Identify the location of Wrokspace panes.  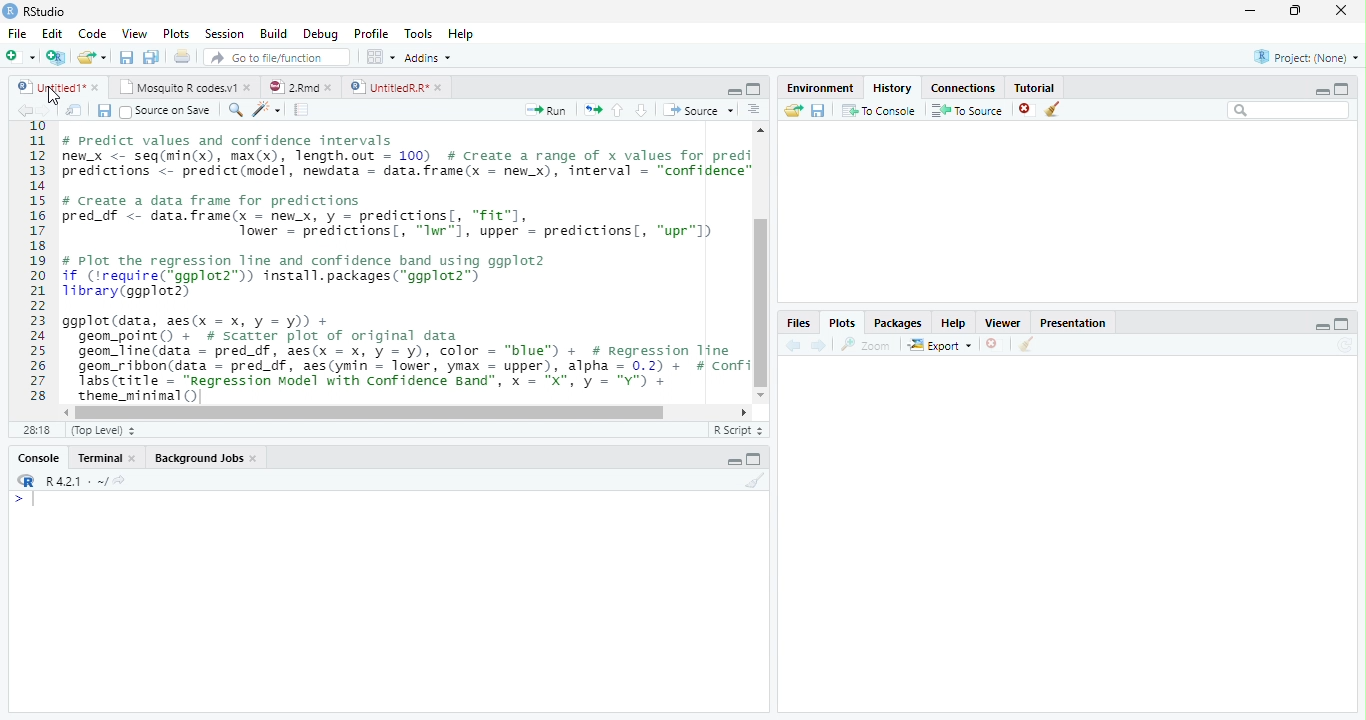
(379, 57).